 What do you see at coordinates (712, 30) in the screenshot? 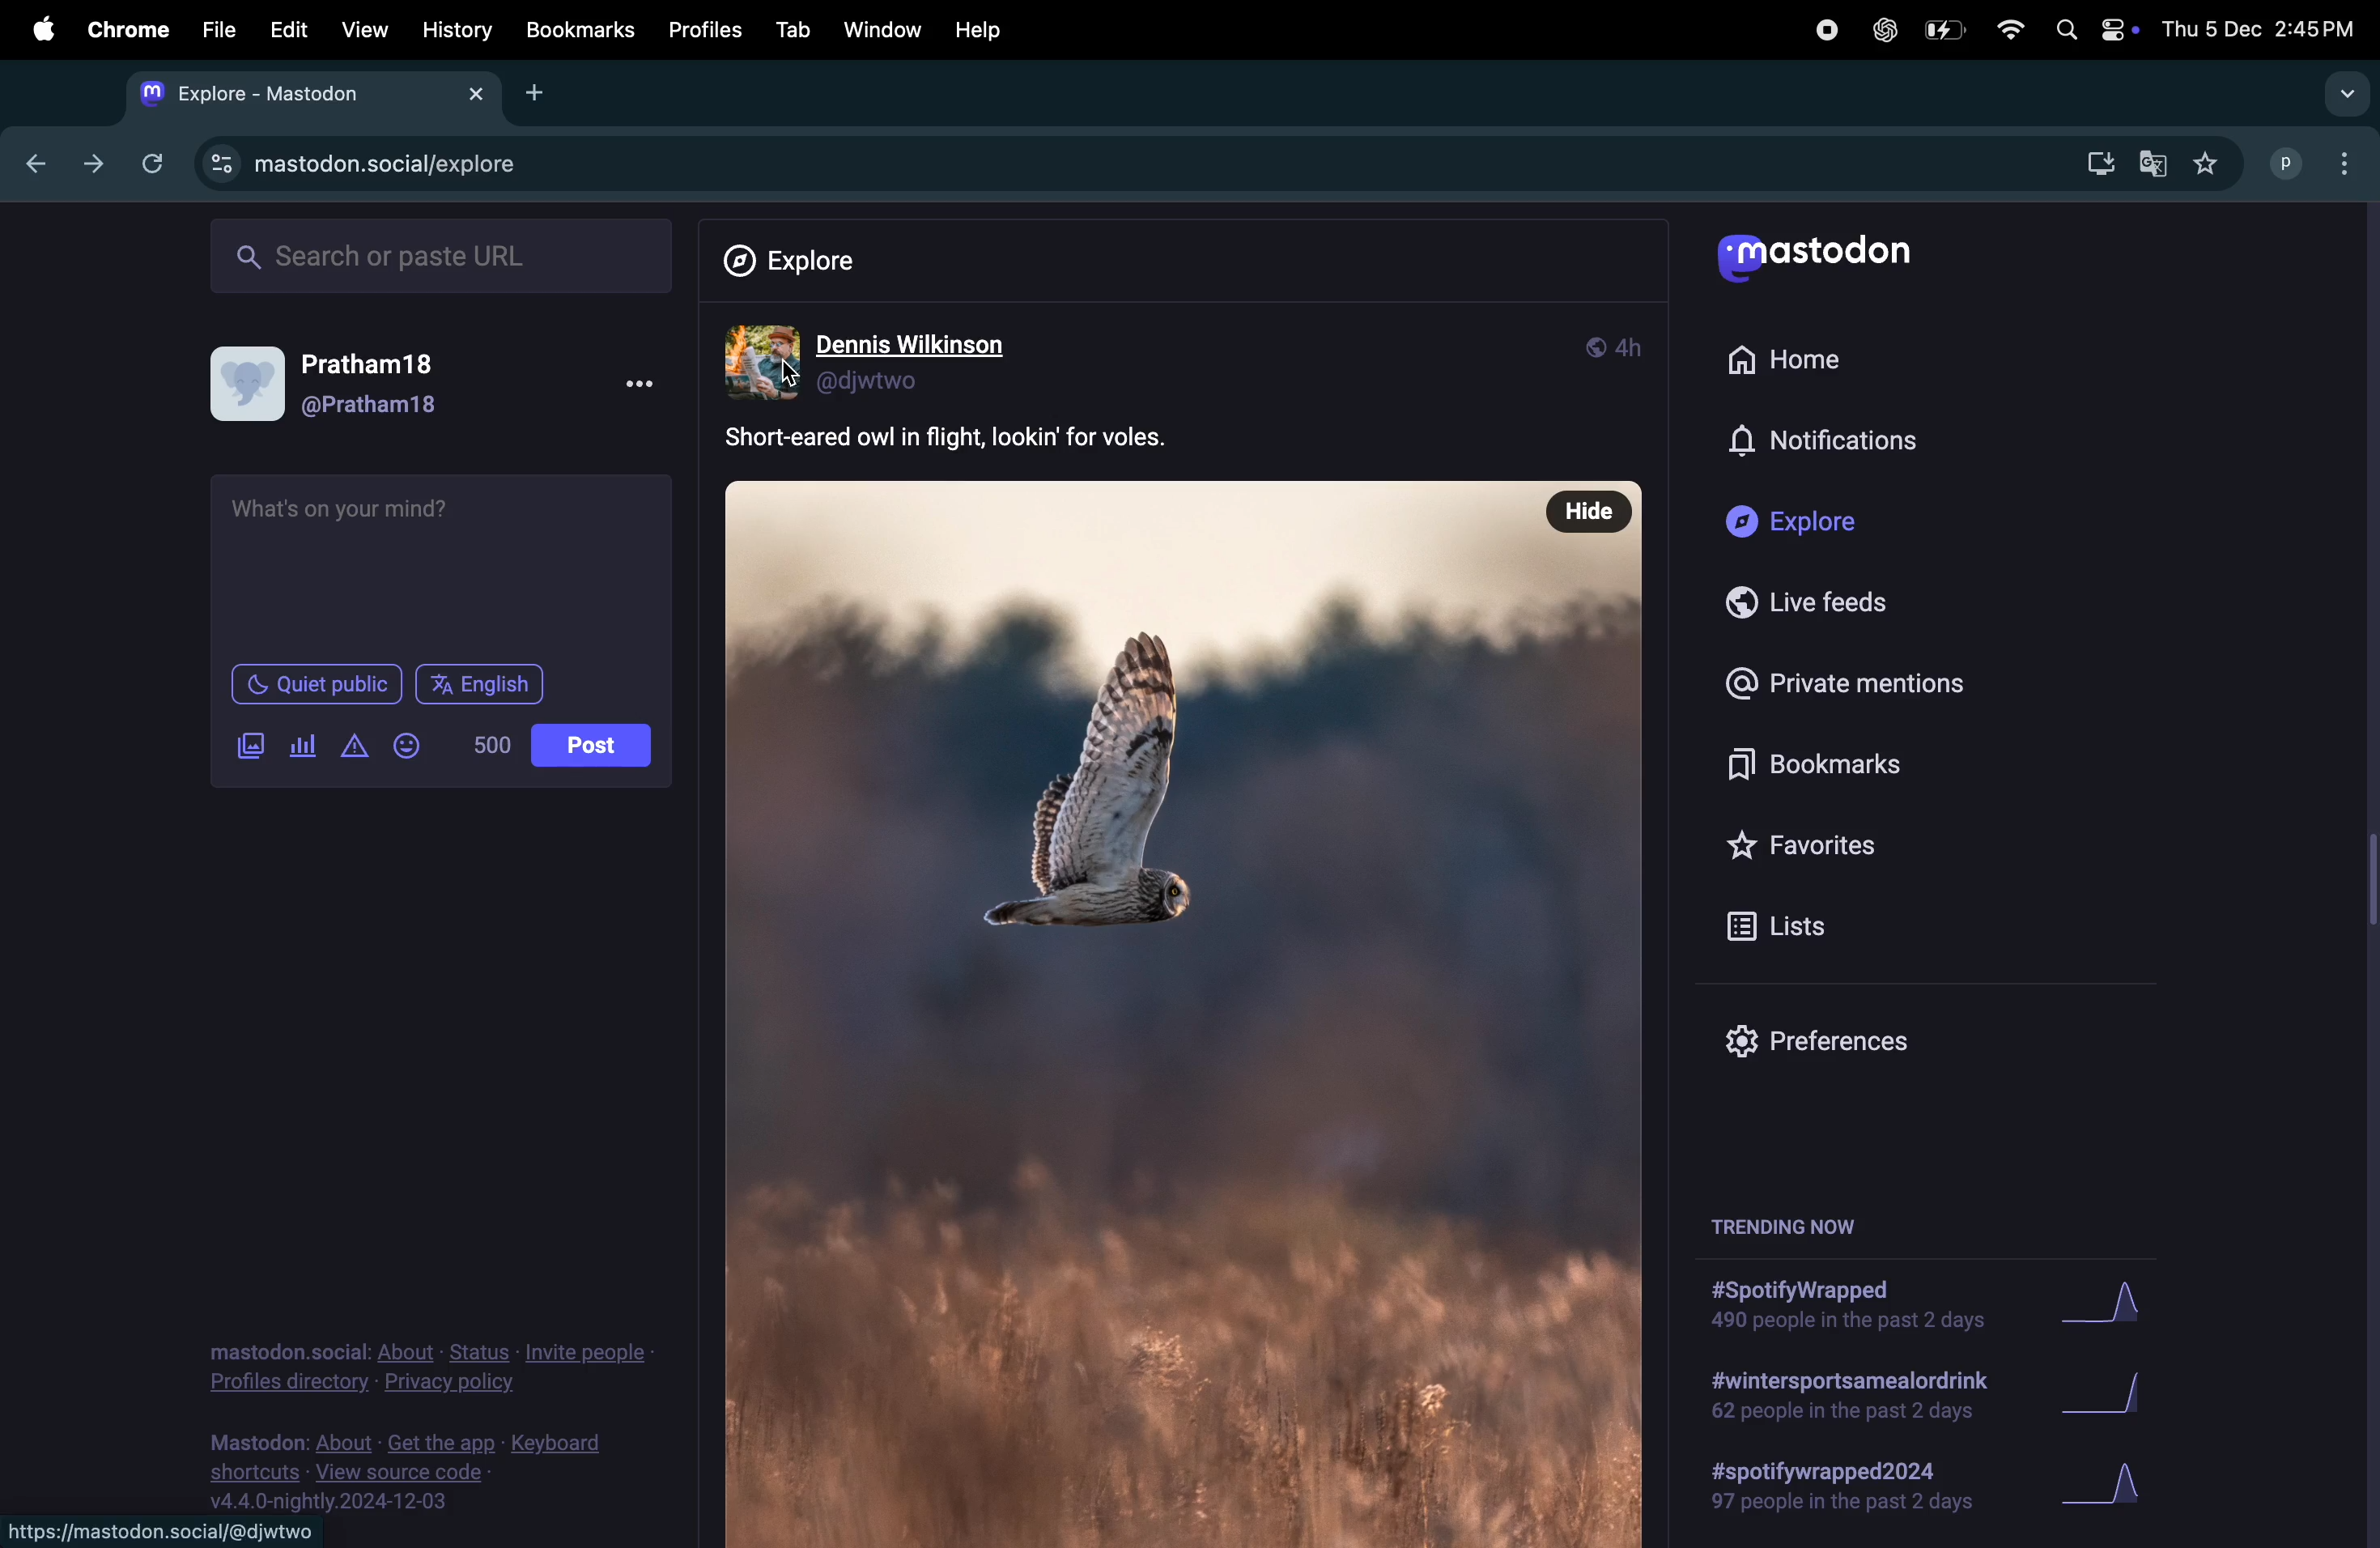
I see `profiles` at bounding box center [712, 30].